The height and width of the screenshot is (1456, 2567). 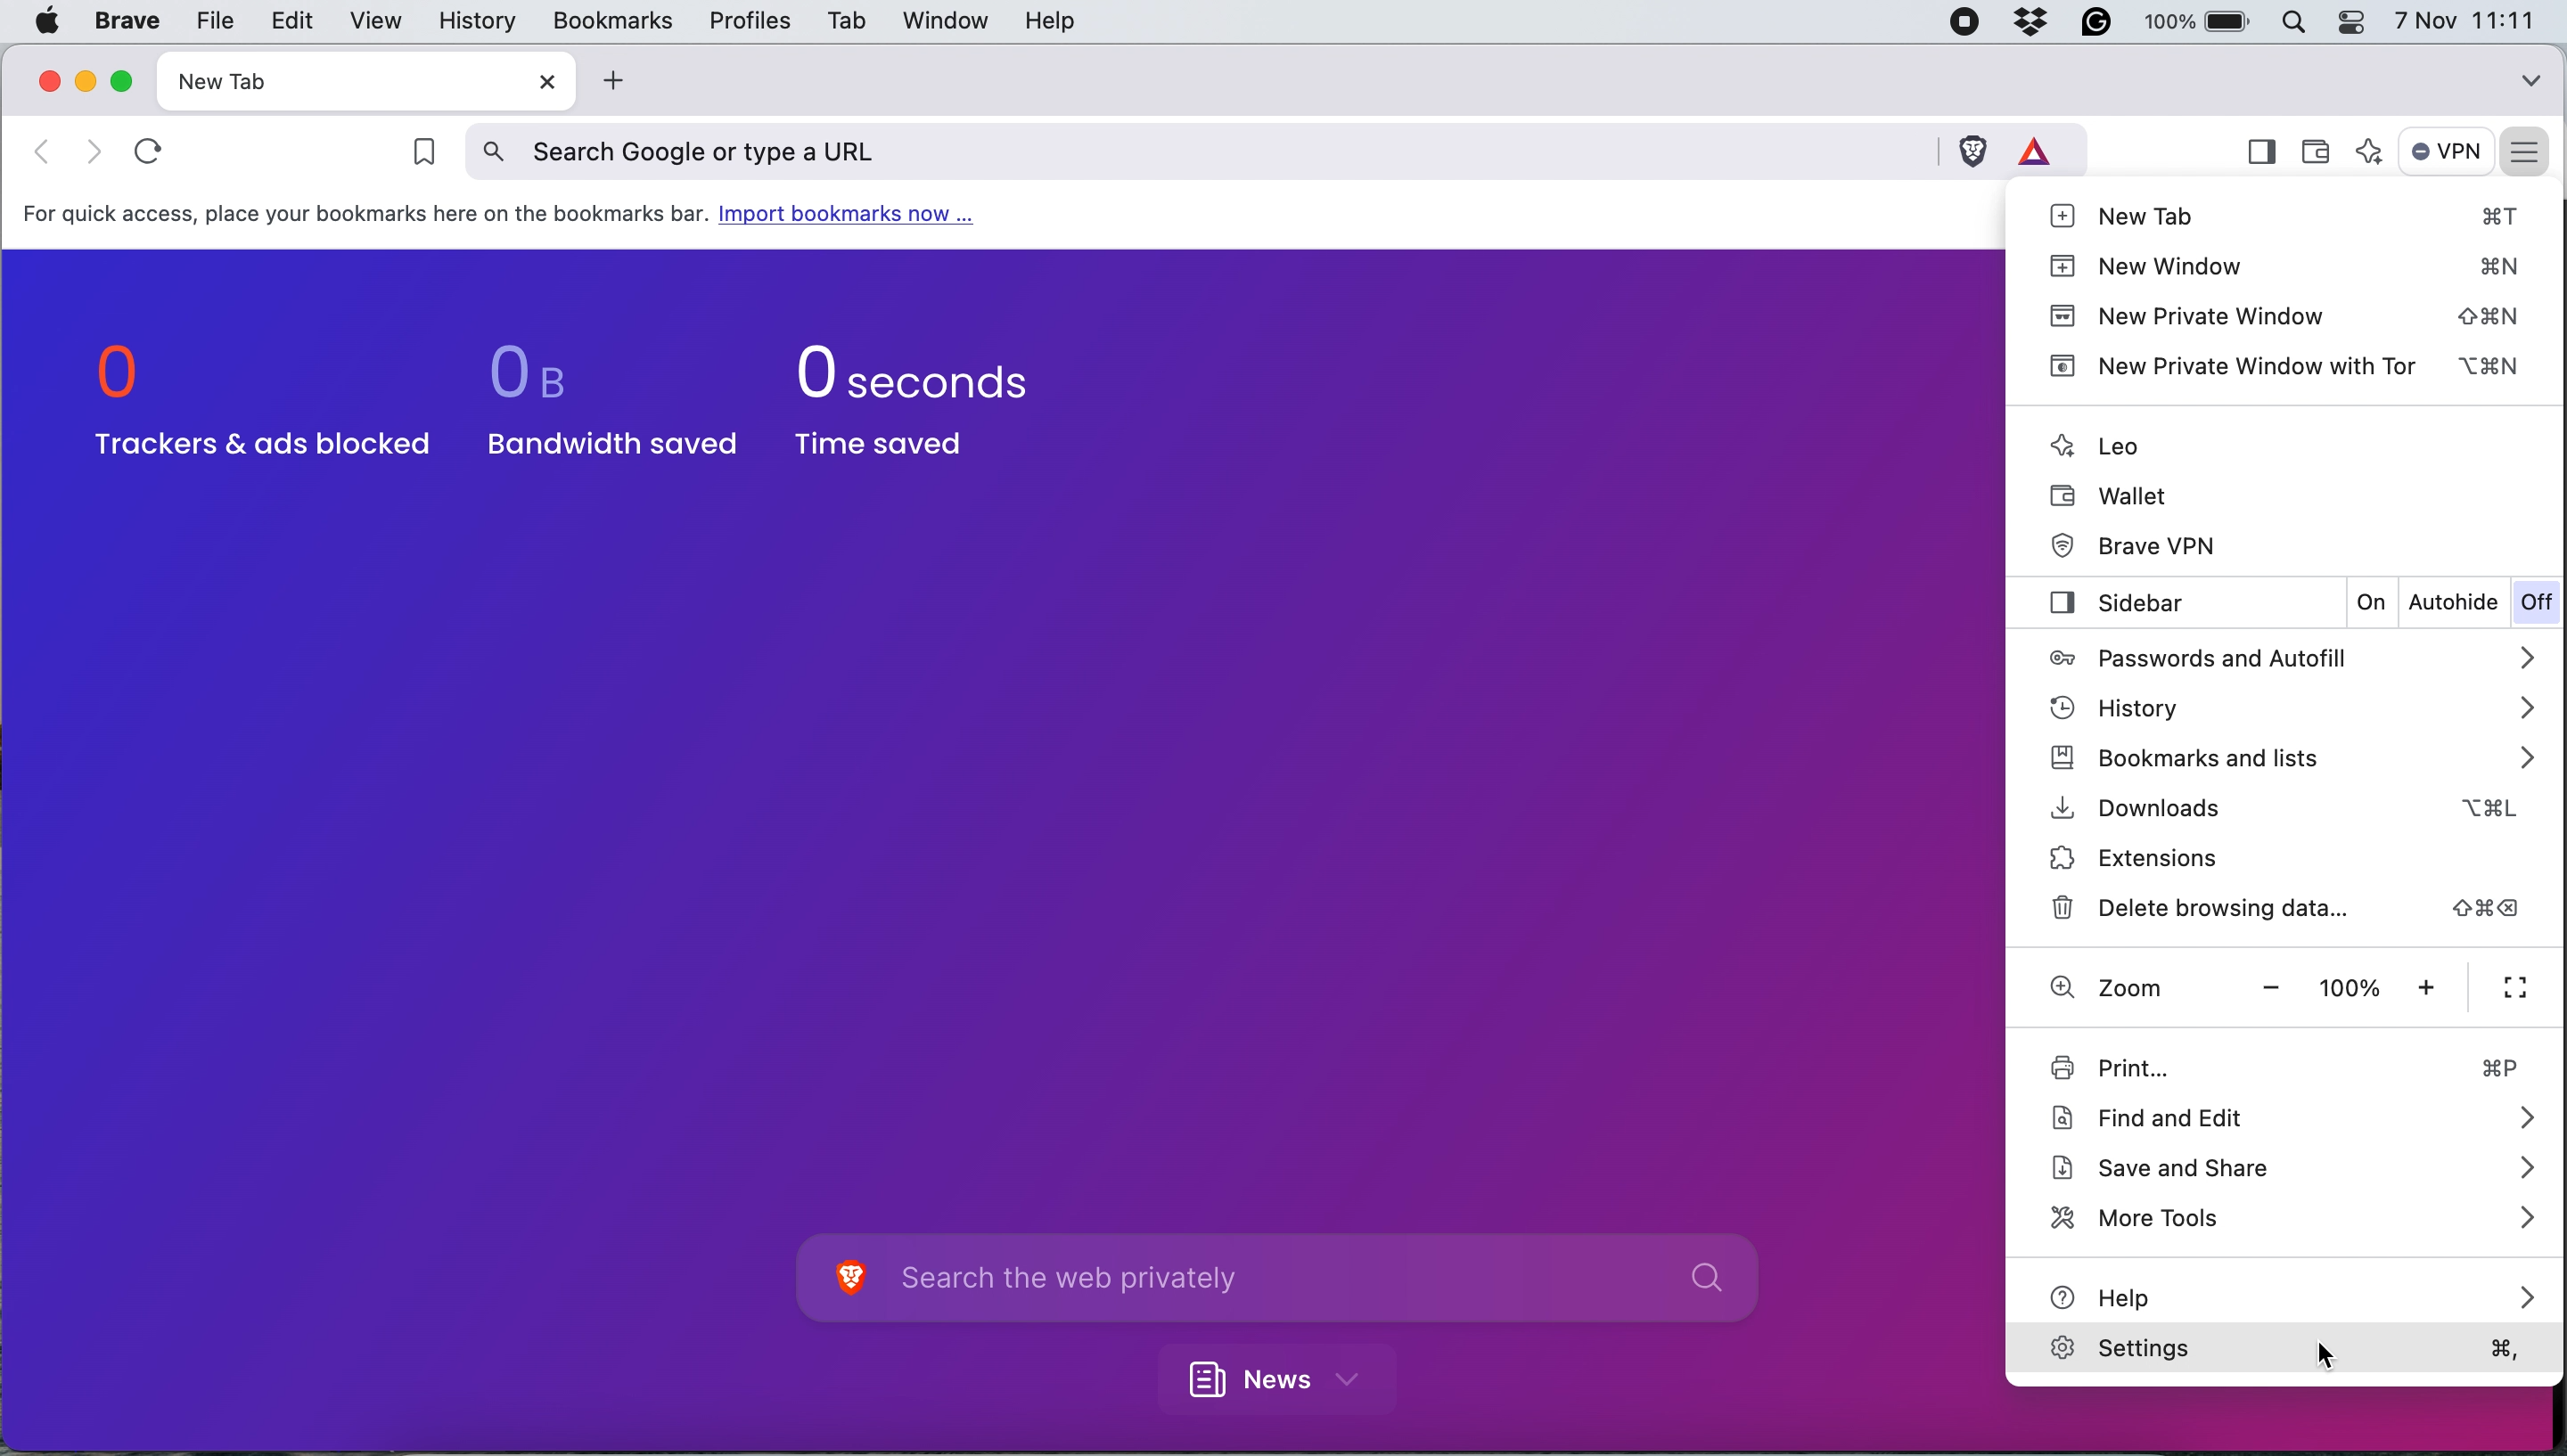 What do you see at coordinates (842, 24) in the screenshot?
I see `tab` at bounding box center [842, 24].